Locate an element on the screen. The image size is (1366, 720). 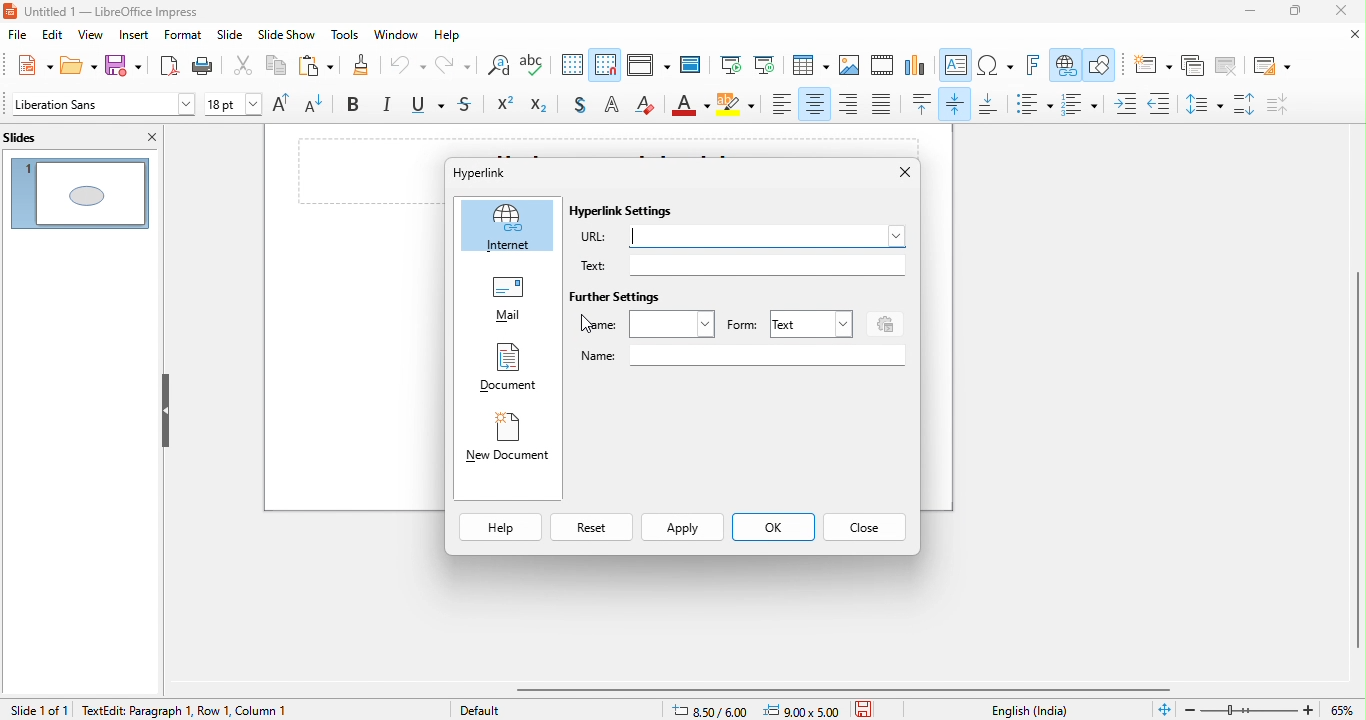
font style is located at coordinates (101, 106).